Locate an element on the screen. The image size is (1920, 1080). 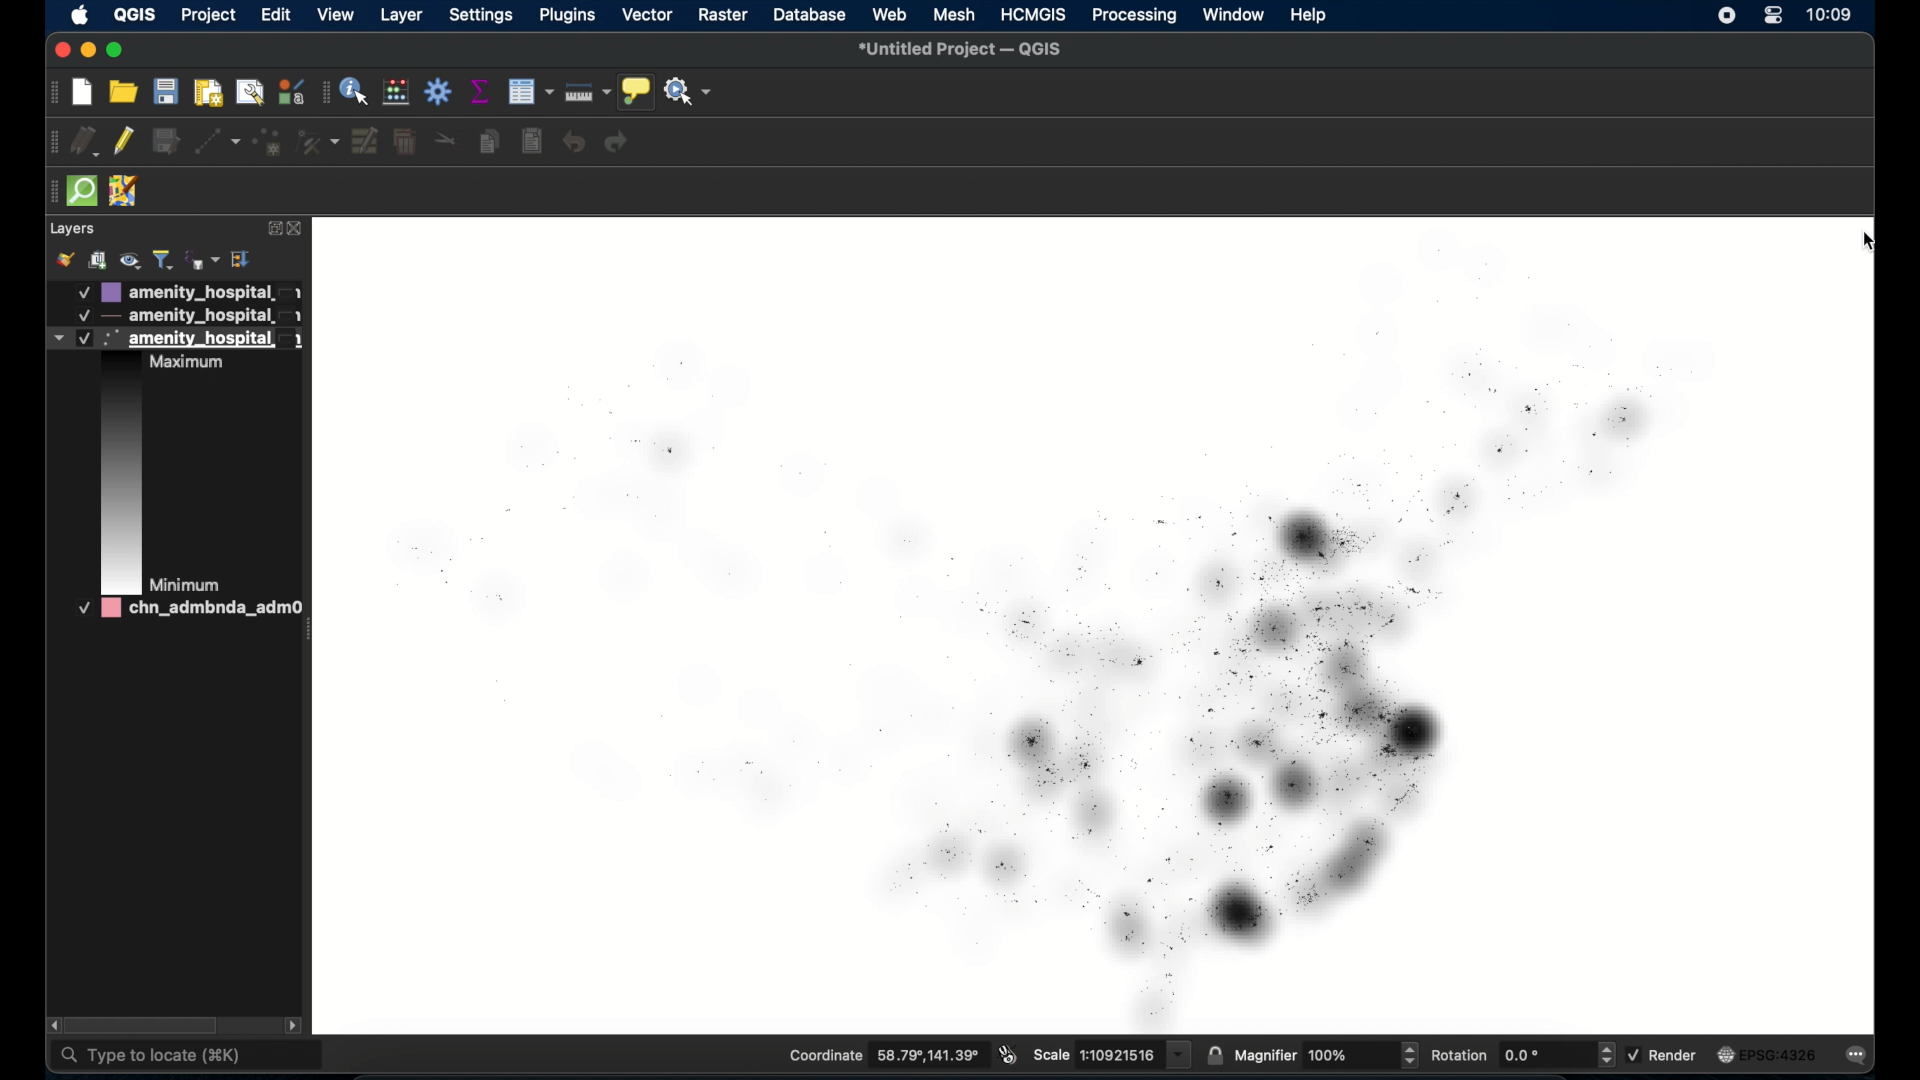
layer 3 is located at coordinates (209, 337).